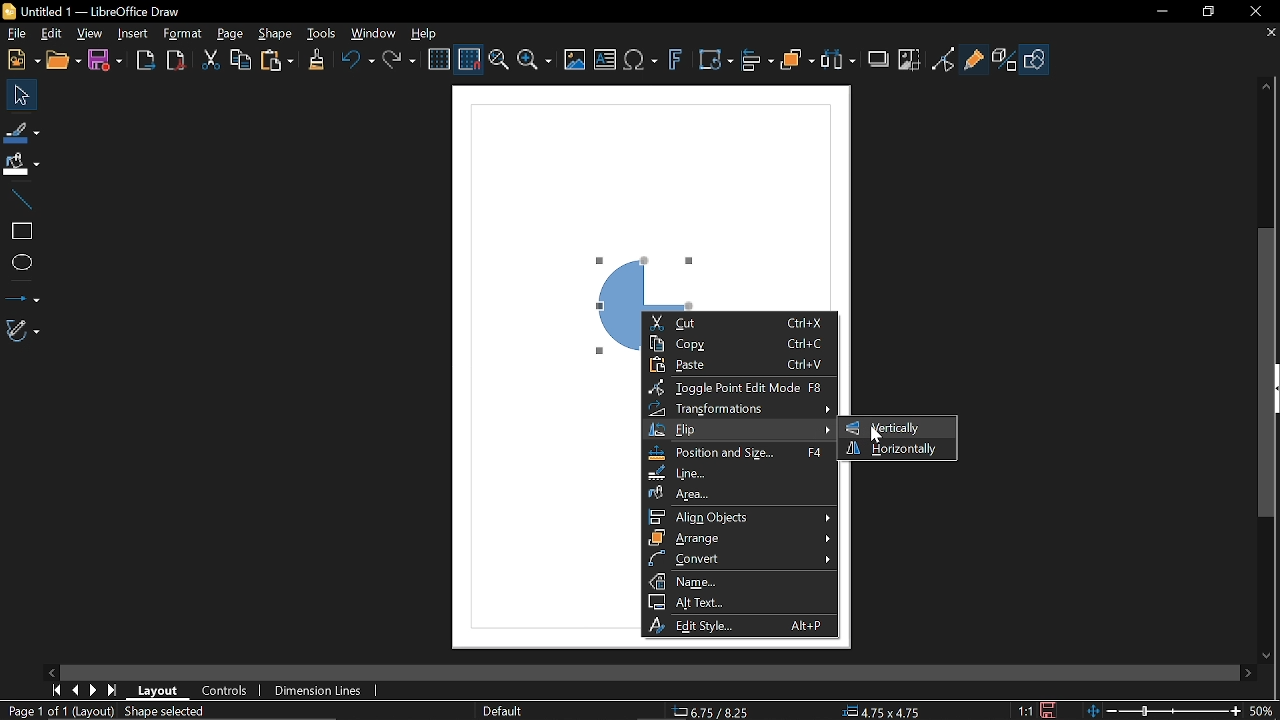  What do you see at coordinates (1268, 83) in the screenshot?
I see `Move up` at bounding box center [1268, 83].